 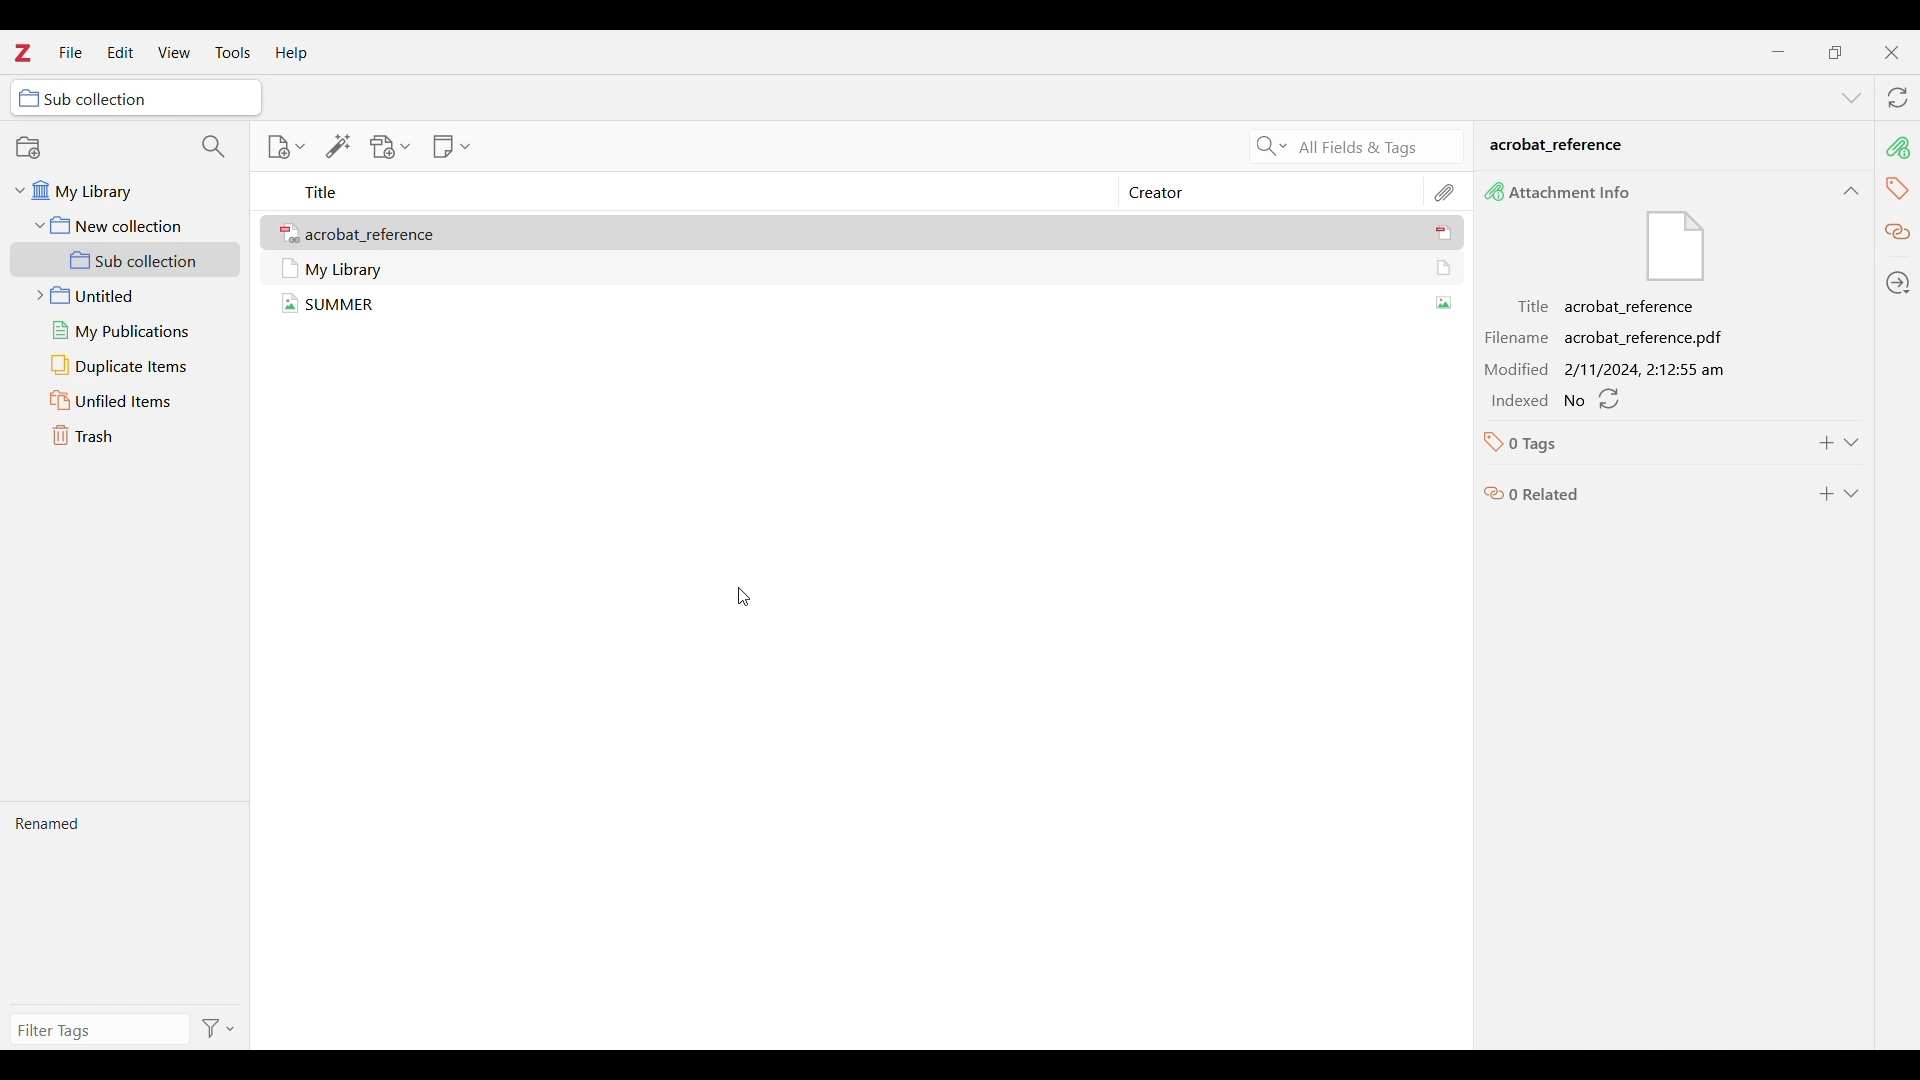 I want to click on Add, so click(x=1826, y=442).